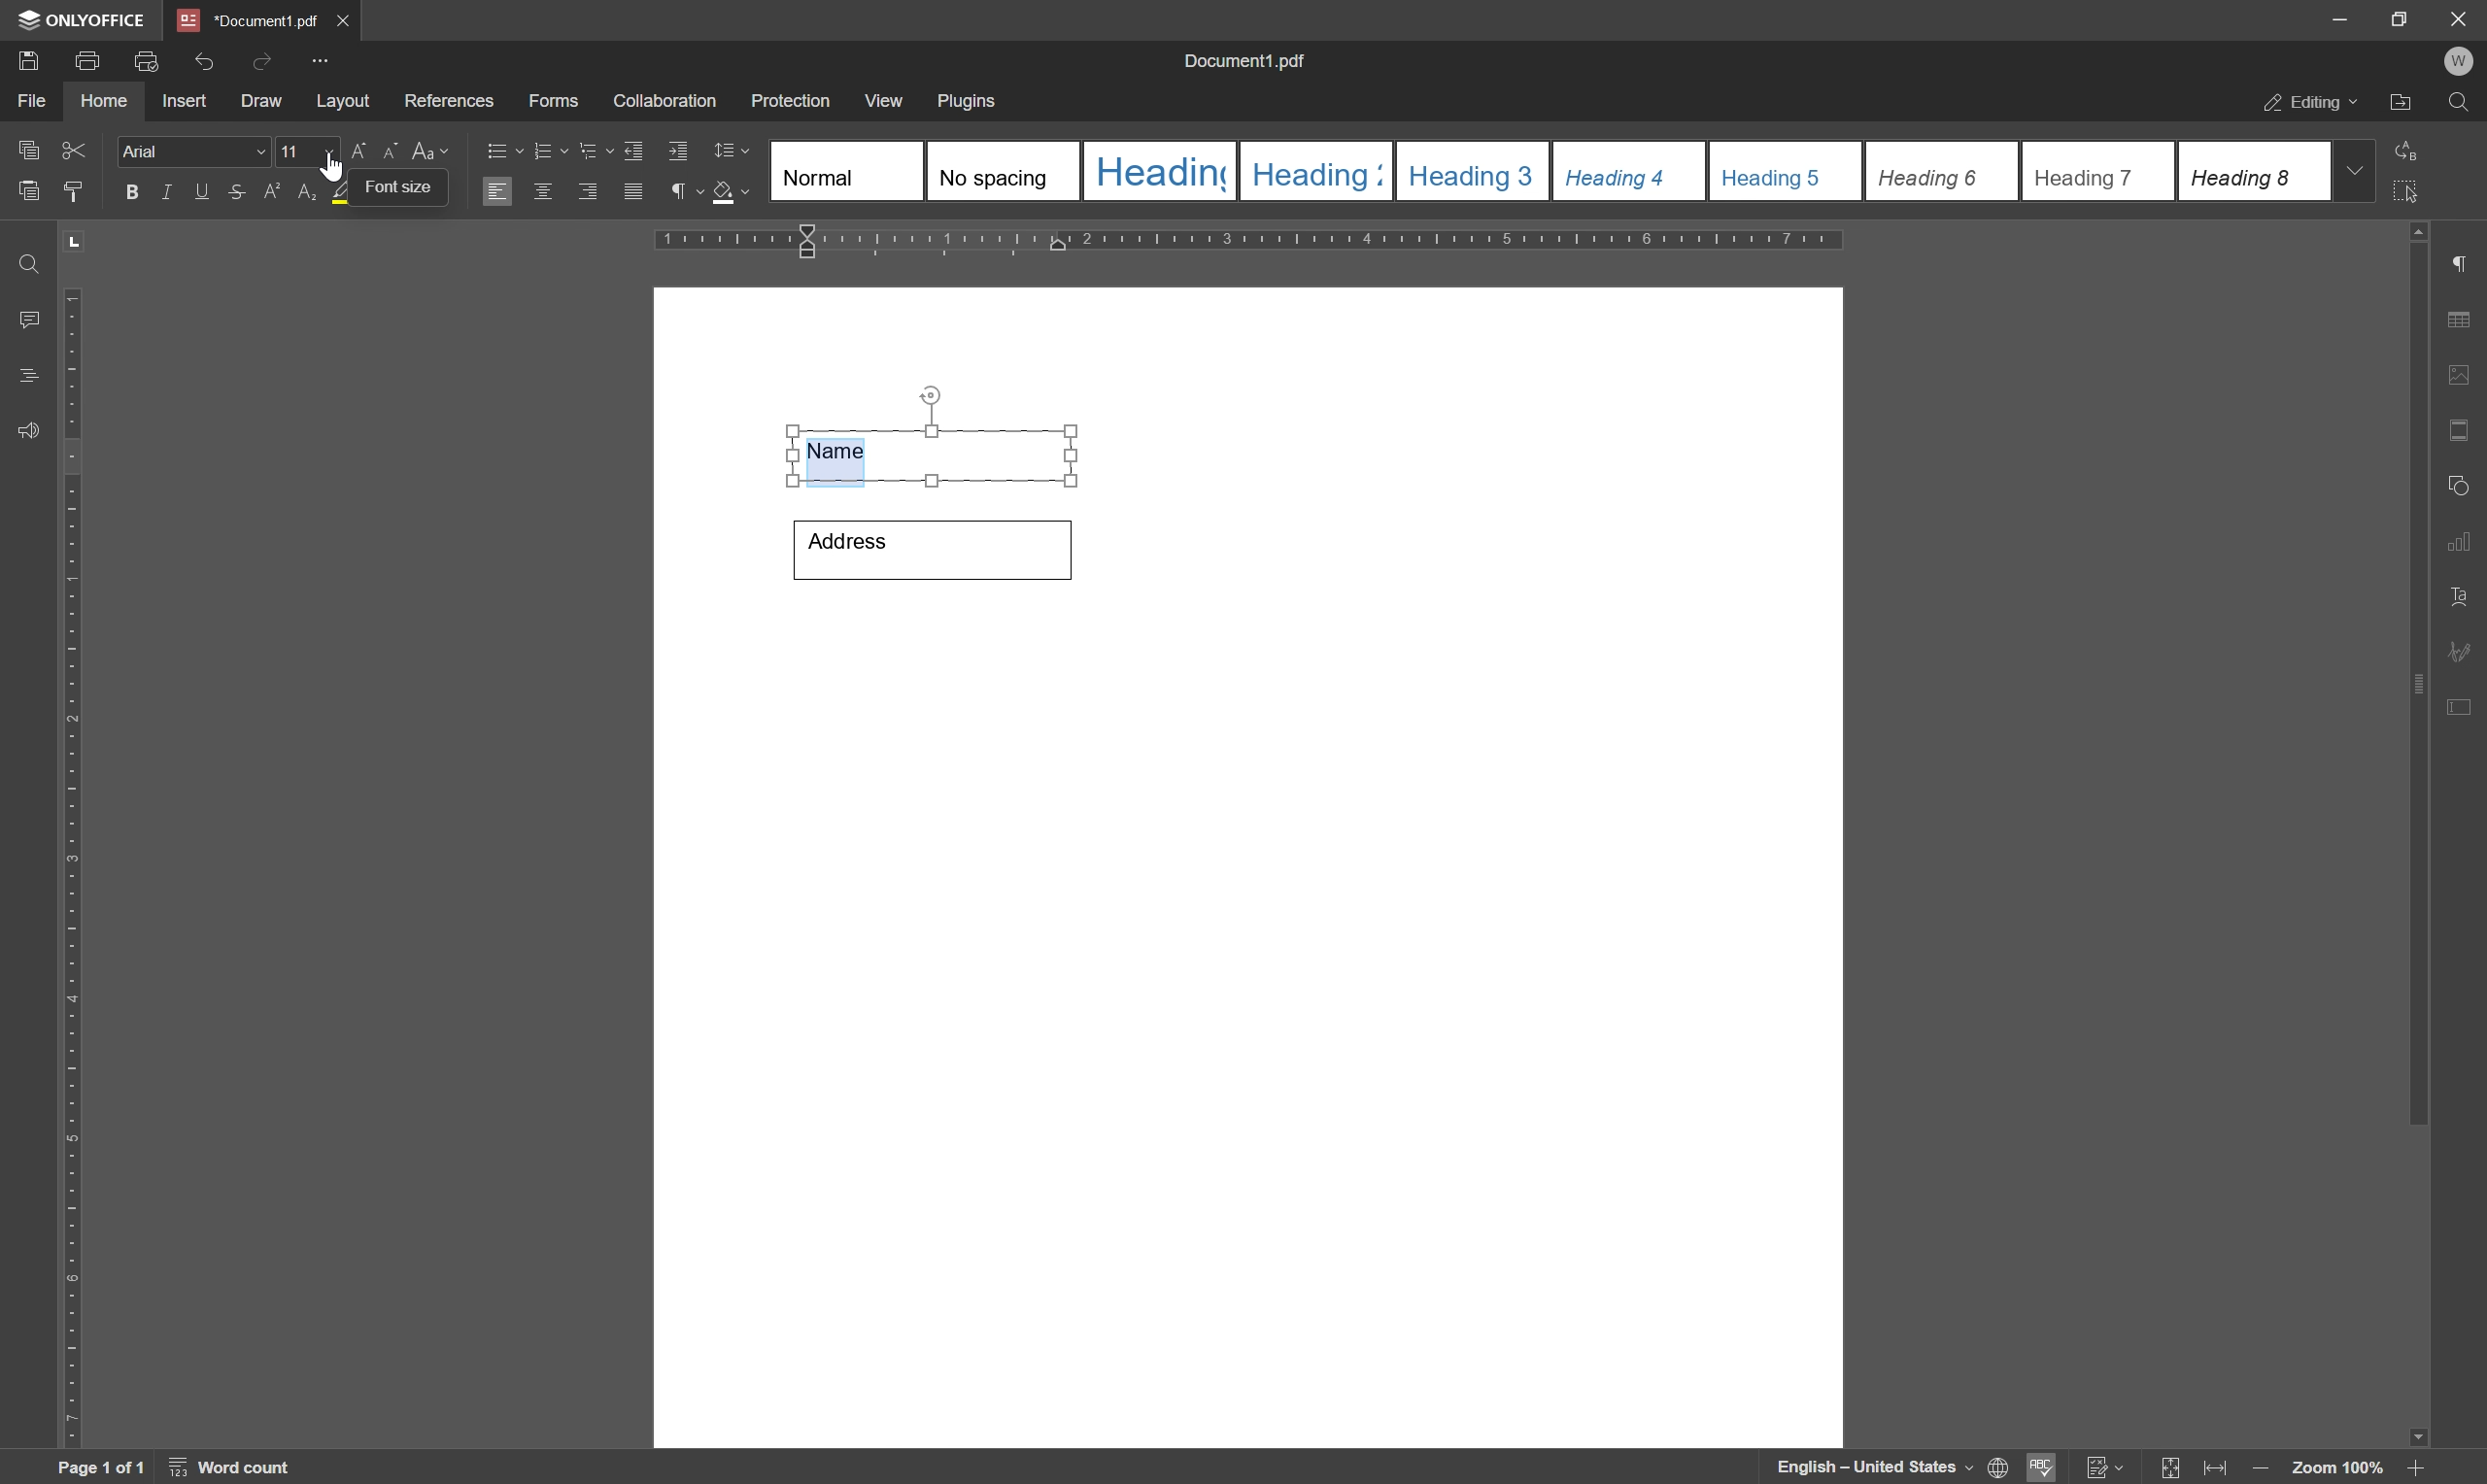 This screenshot has height=1484, width=2487. Describe the element at coordinates (1547, 170) in the screenshot. I see `Type of headings` at that location.